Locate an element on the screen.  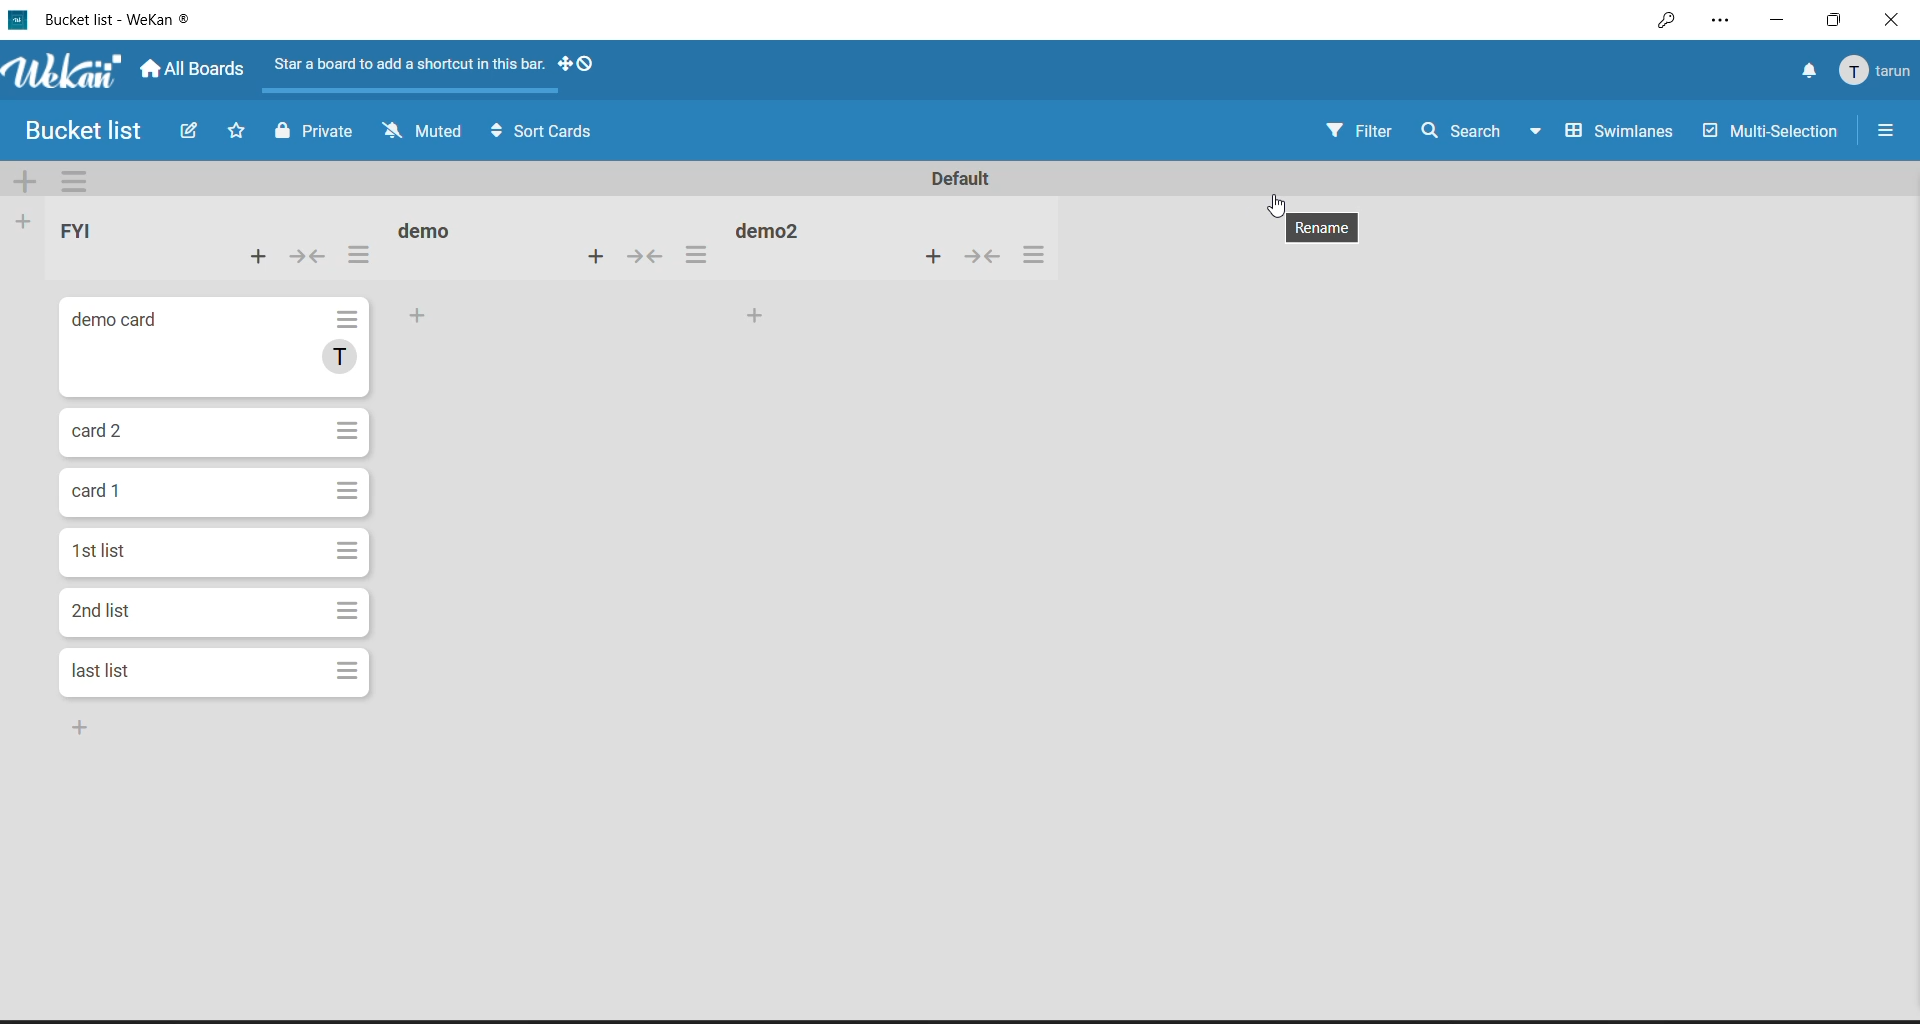
minimize is located at coordinates (1772, 20).